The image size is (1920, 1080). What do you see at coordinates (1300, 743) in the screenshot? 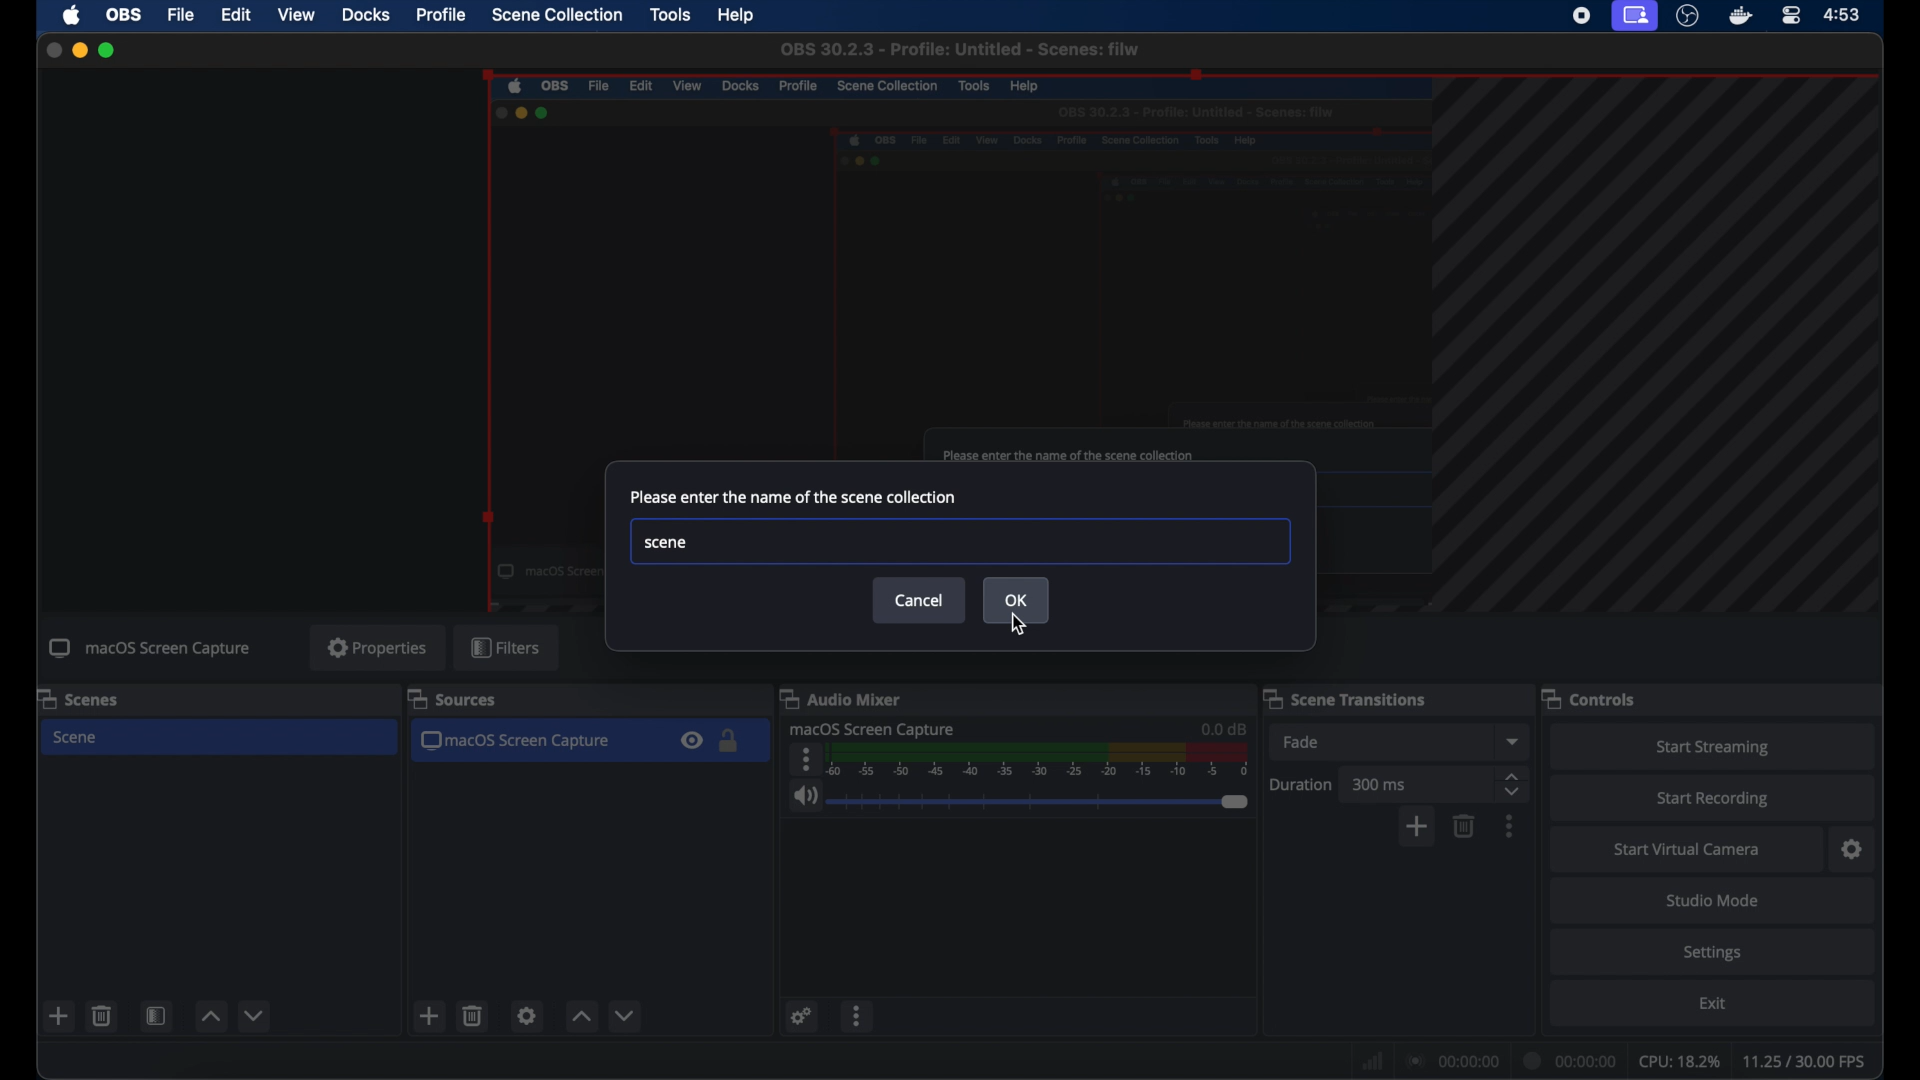
I see `fade` at bounding box center [1300, 743].